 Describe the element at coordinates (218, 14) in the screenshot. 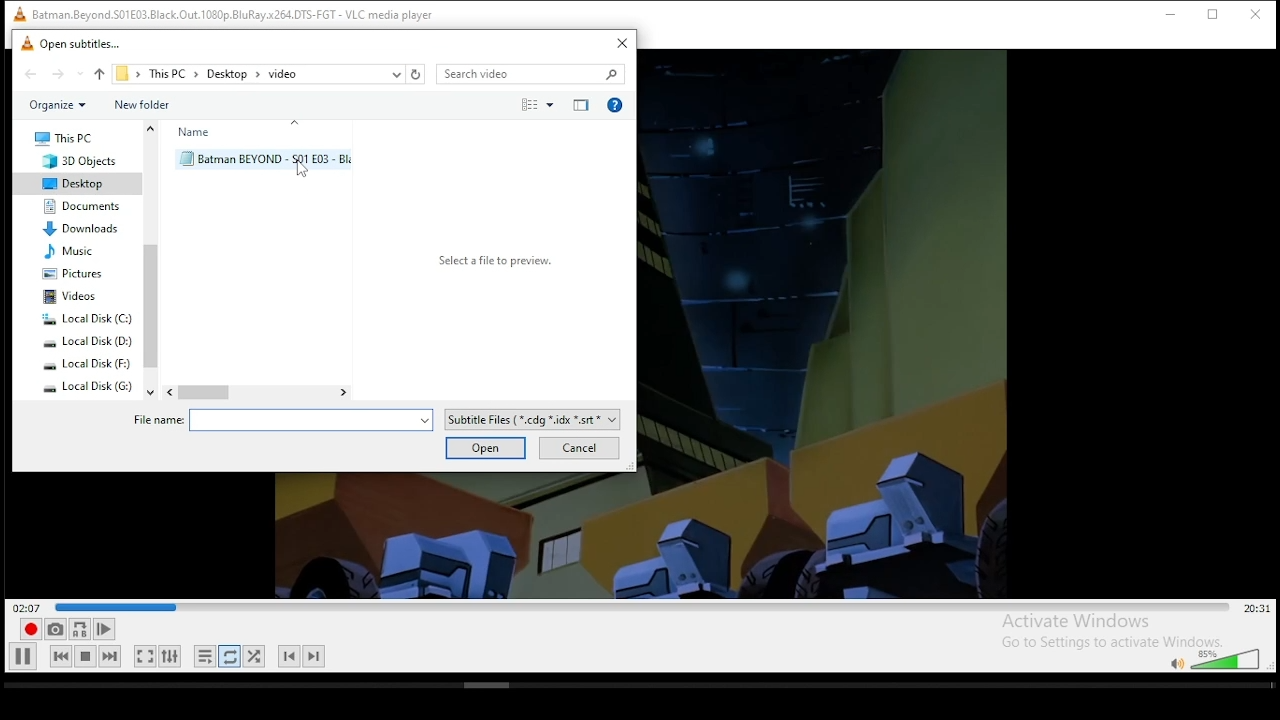

I see `VLC icon and file name` at that location.